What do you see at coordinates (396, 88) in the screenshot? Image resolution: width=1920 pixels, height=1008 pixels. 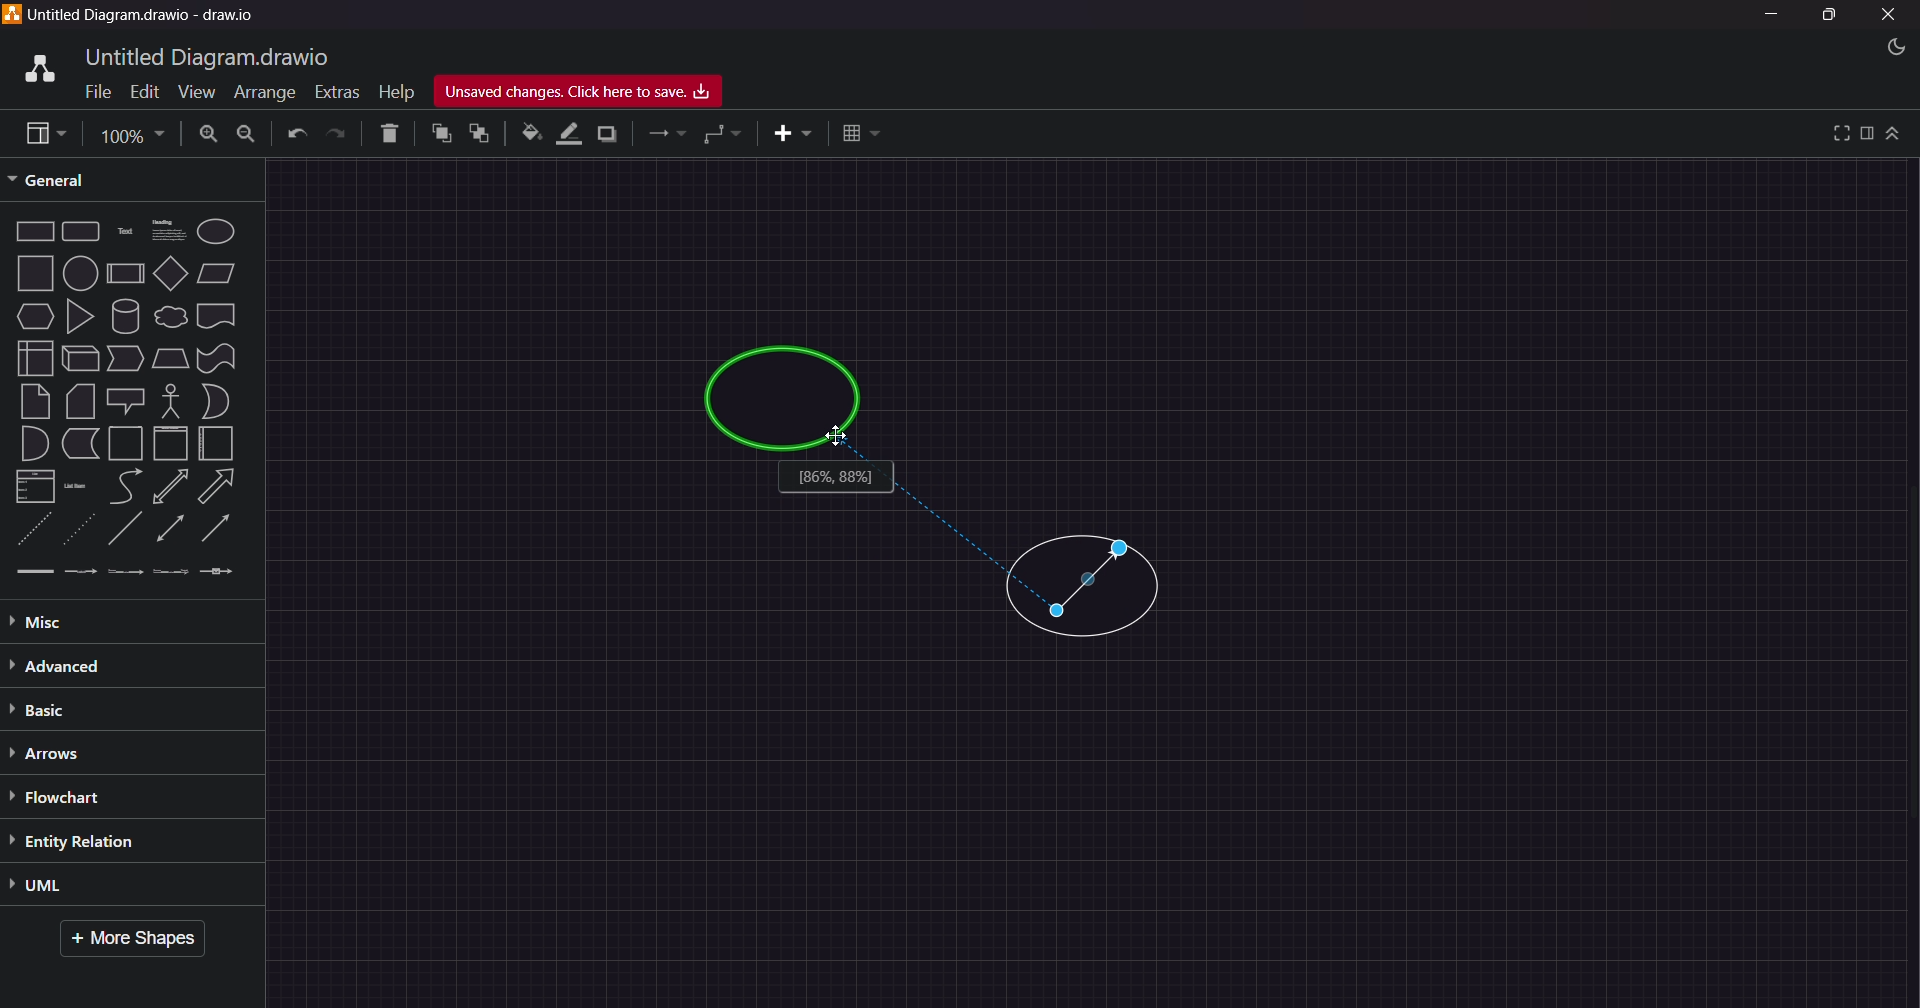 I see `Help` at bounding box center [396, 88].